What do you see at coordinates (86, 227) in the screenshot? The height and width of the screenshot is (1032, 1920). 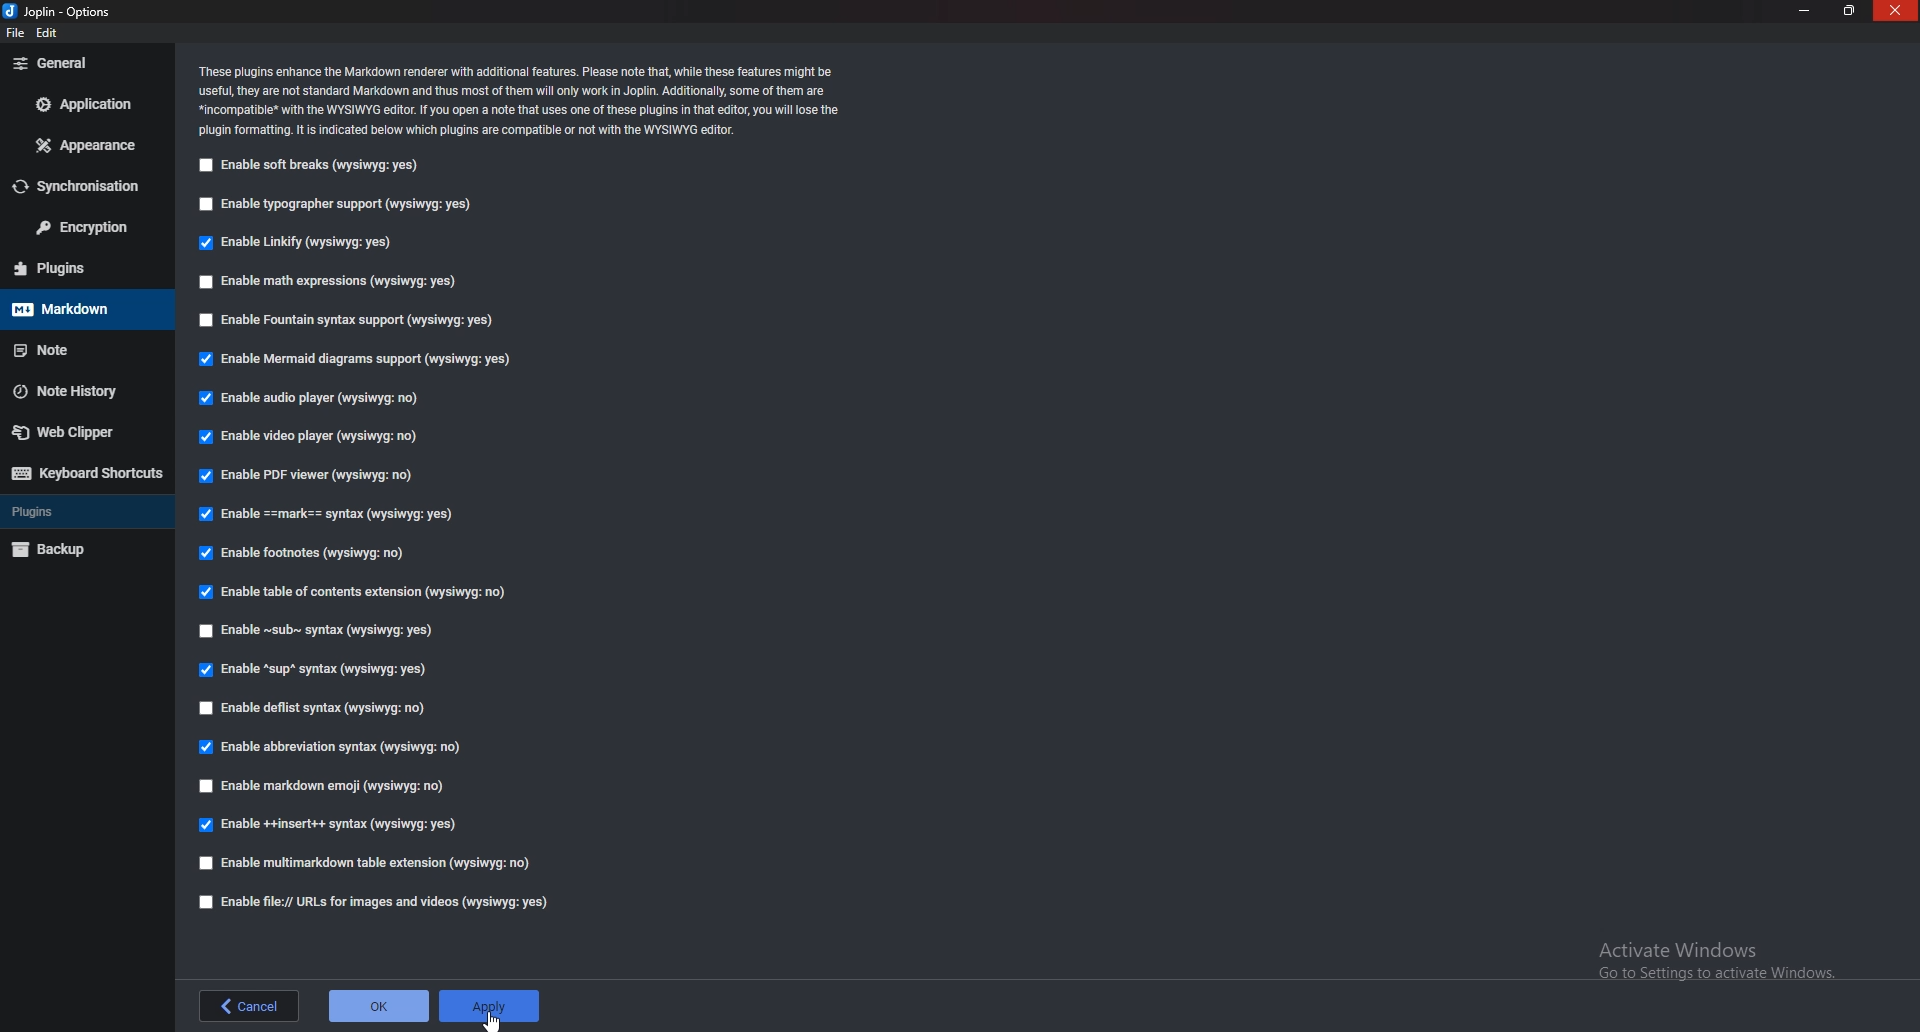 I see `Encryption` at bounding box center [86, 227].